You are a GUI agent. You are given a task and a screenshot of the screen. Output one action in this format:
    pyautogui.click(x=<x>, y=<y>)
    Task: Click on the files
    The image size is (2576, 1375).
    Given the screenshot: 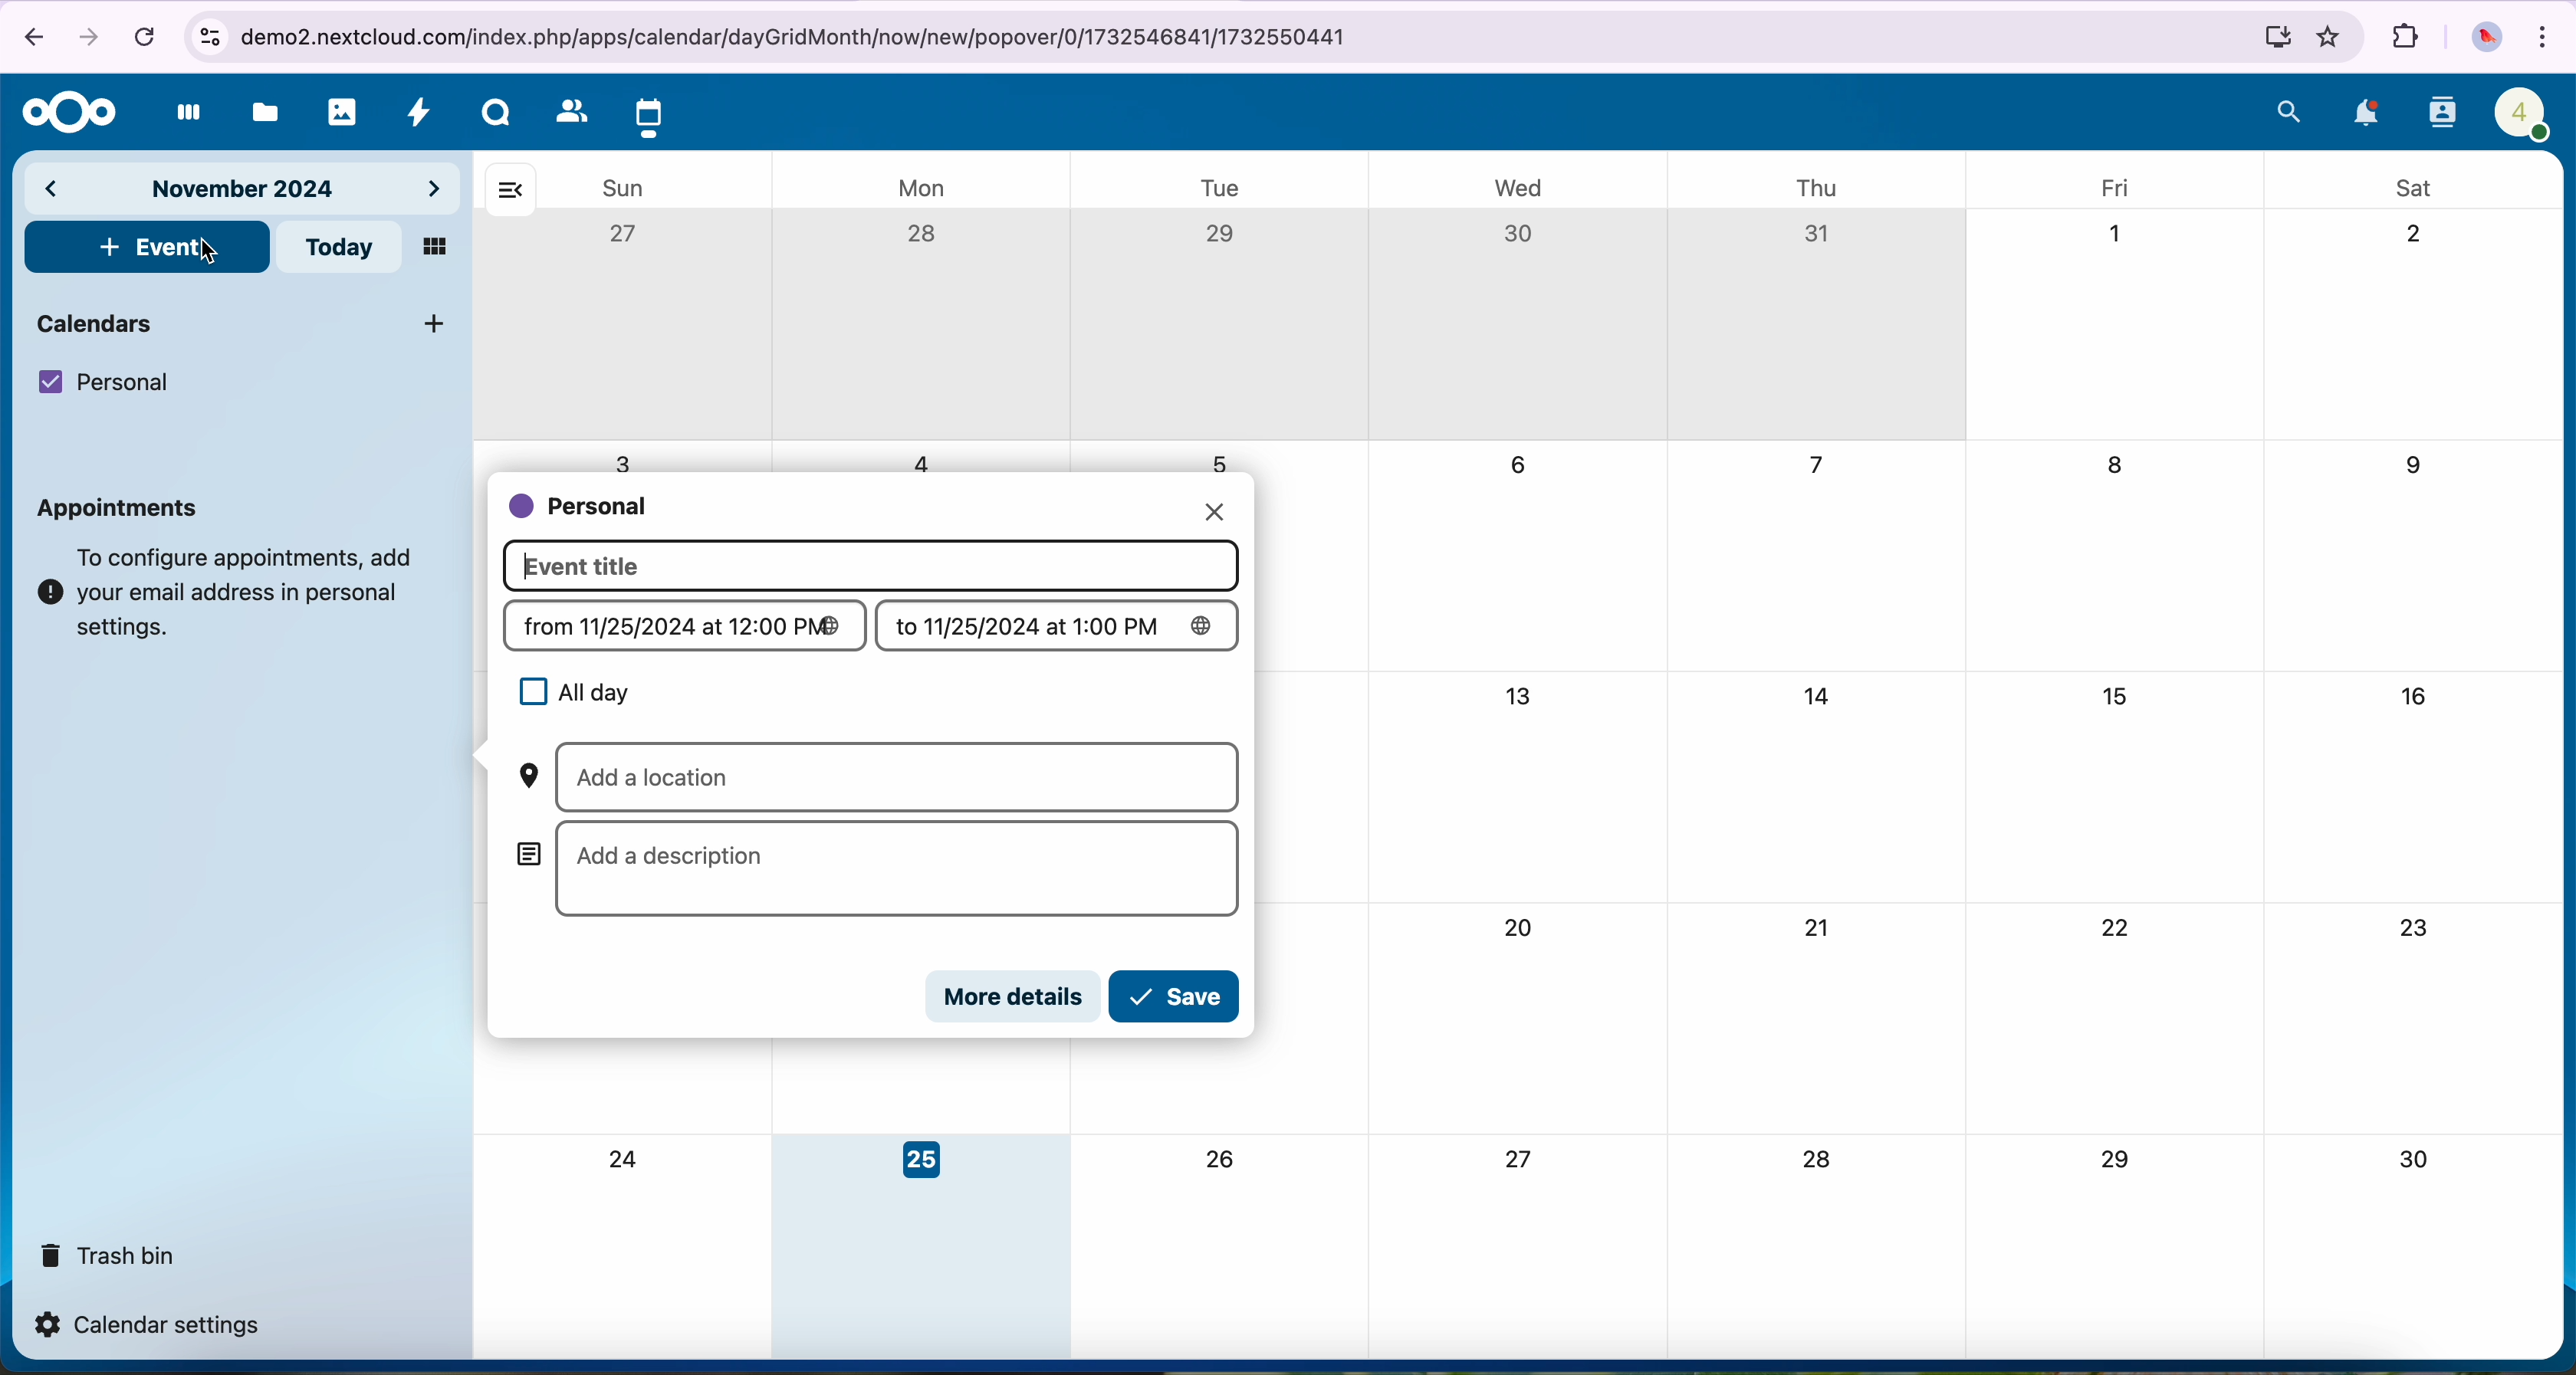 What is the action you would take?
    pyautogui.click(x=261, y=112)
    